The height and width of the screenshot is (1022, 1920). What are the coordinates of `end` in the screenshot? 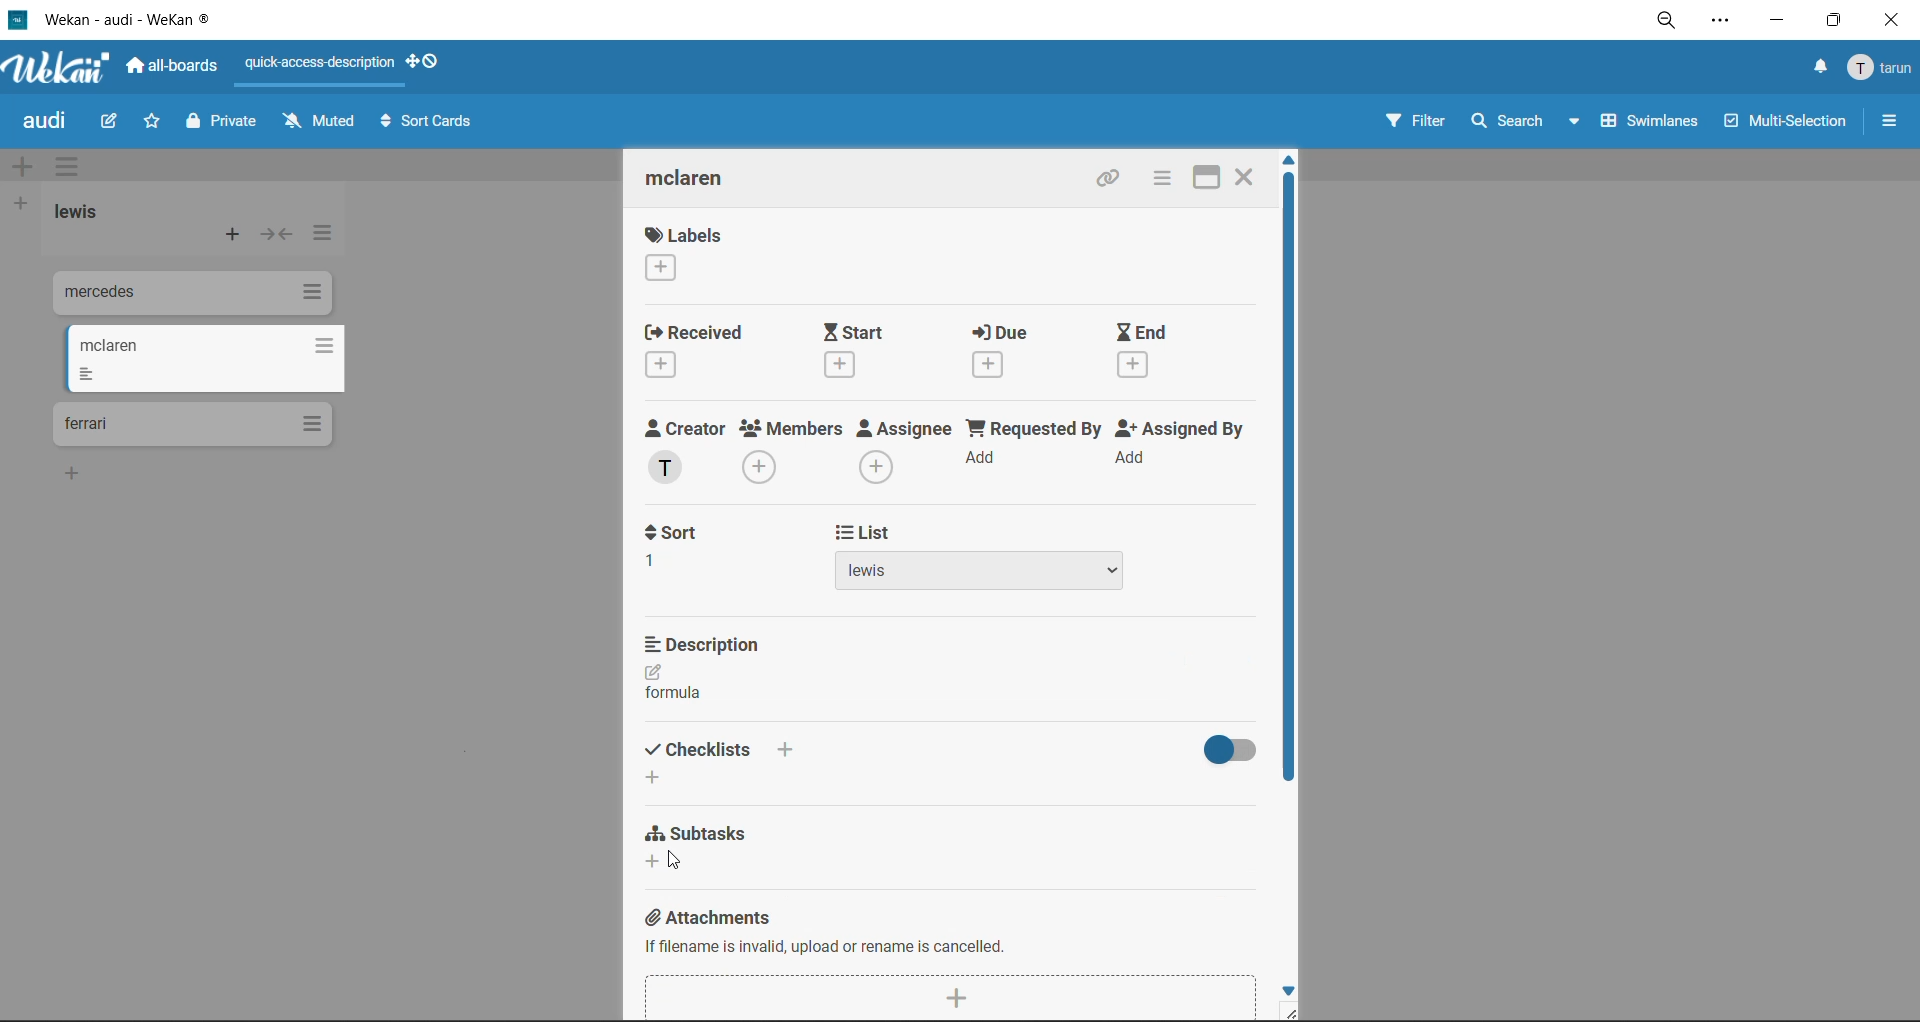 It's located at (1162, 353).